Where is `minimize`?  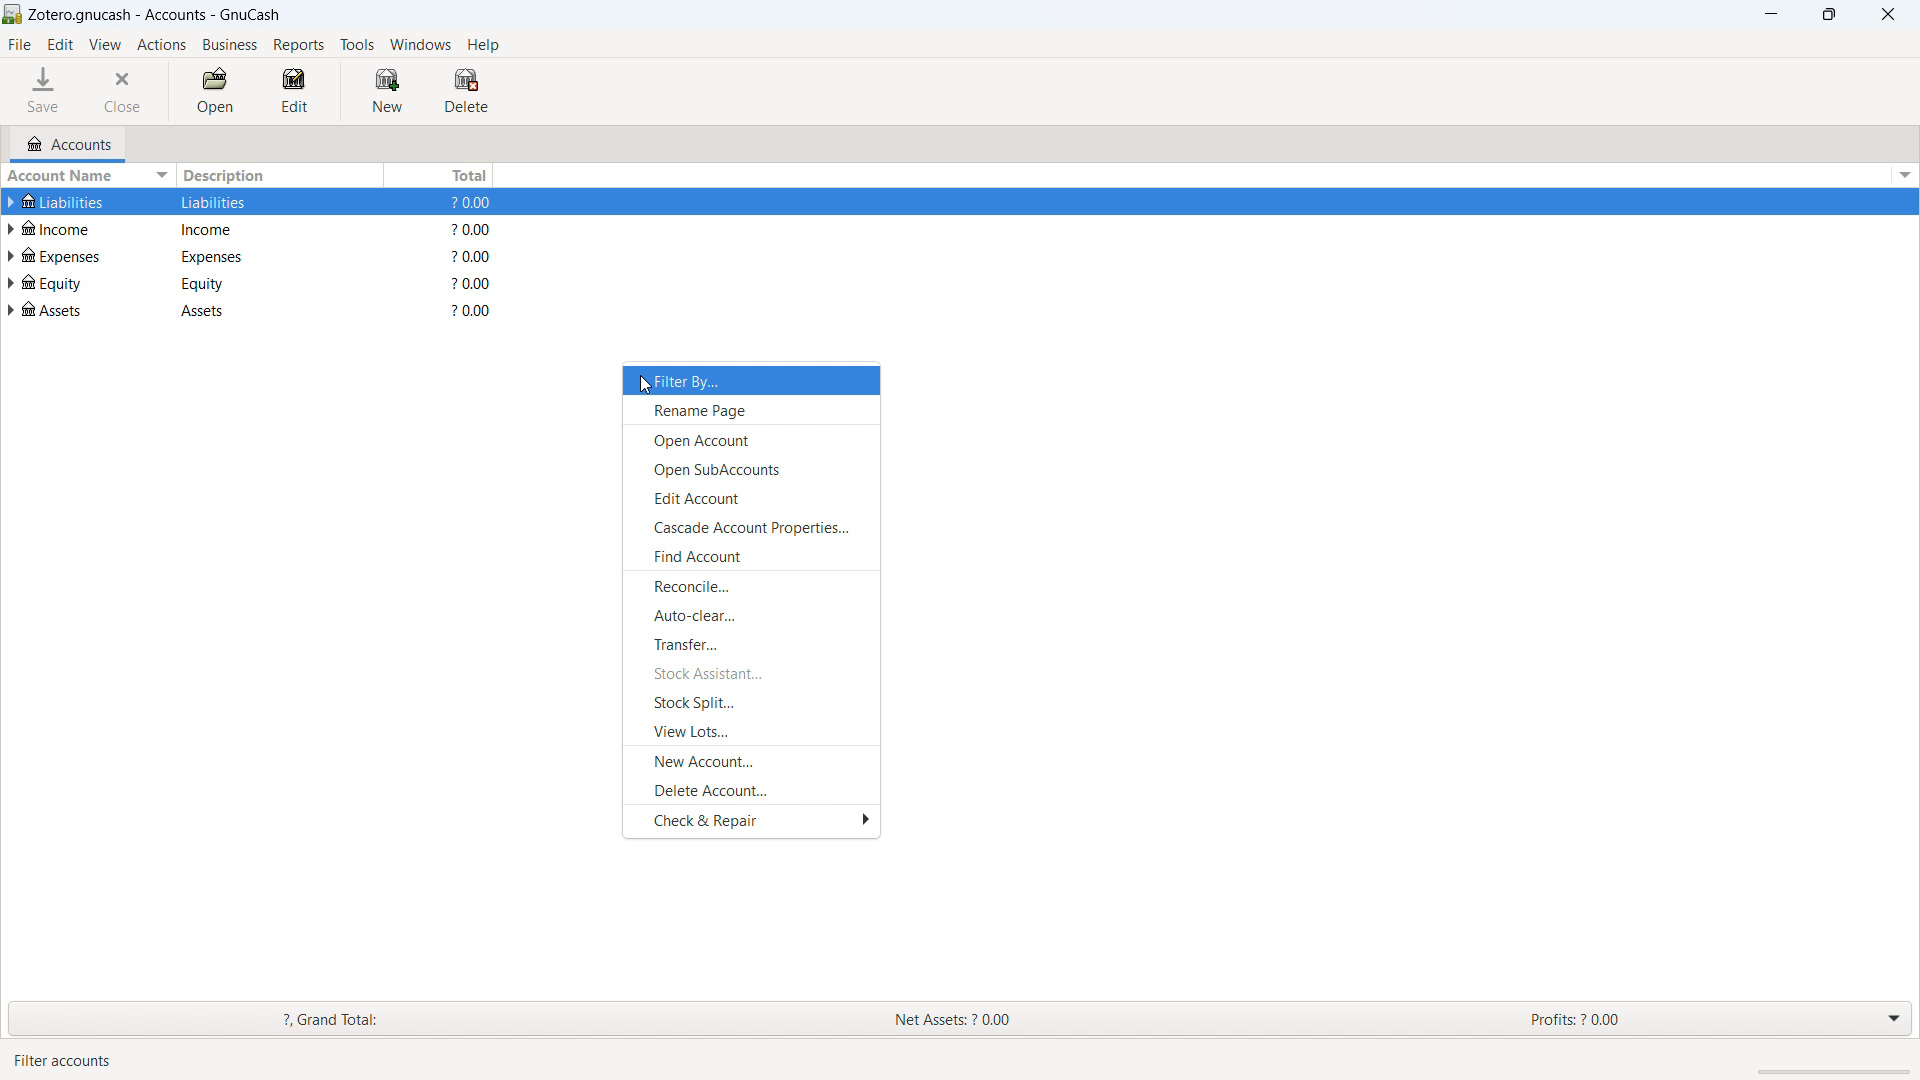 minimize is located at coordinates (1769, 13).